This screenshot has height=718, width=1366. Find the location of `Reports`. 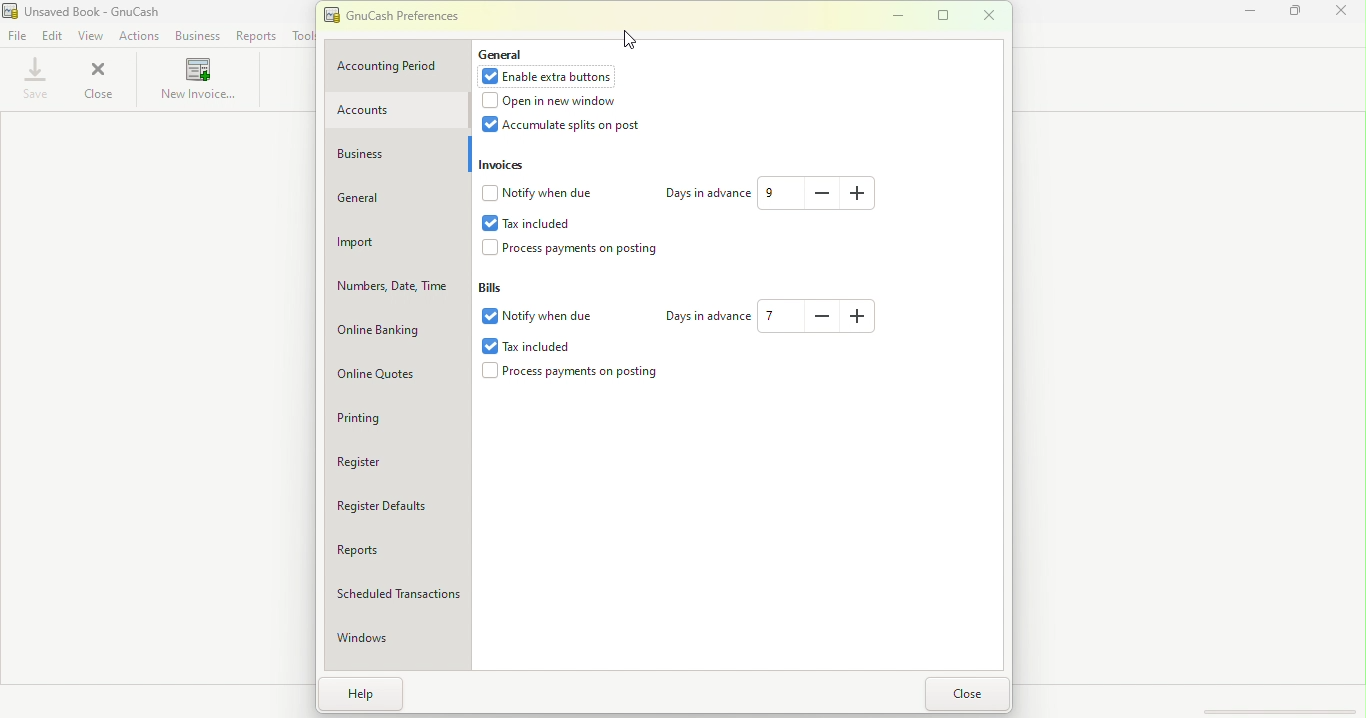

Reports is located at coordinates (255, 34).